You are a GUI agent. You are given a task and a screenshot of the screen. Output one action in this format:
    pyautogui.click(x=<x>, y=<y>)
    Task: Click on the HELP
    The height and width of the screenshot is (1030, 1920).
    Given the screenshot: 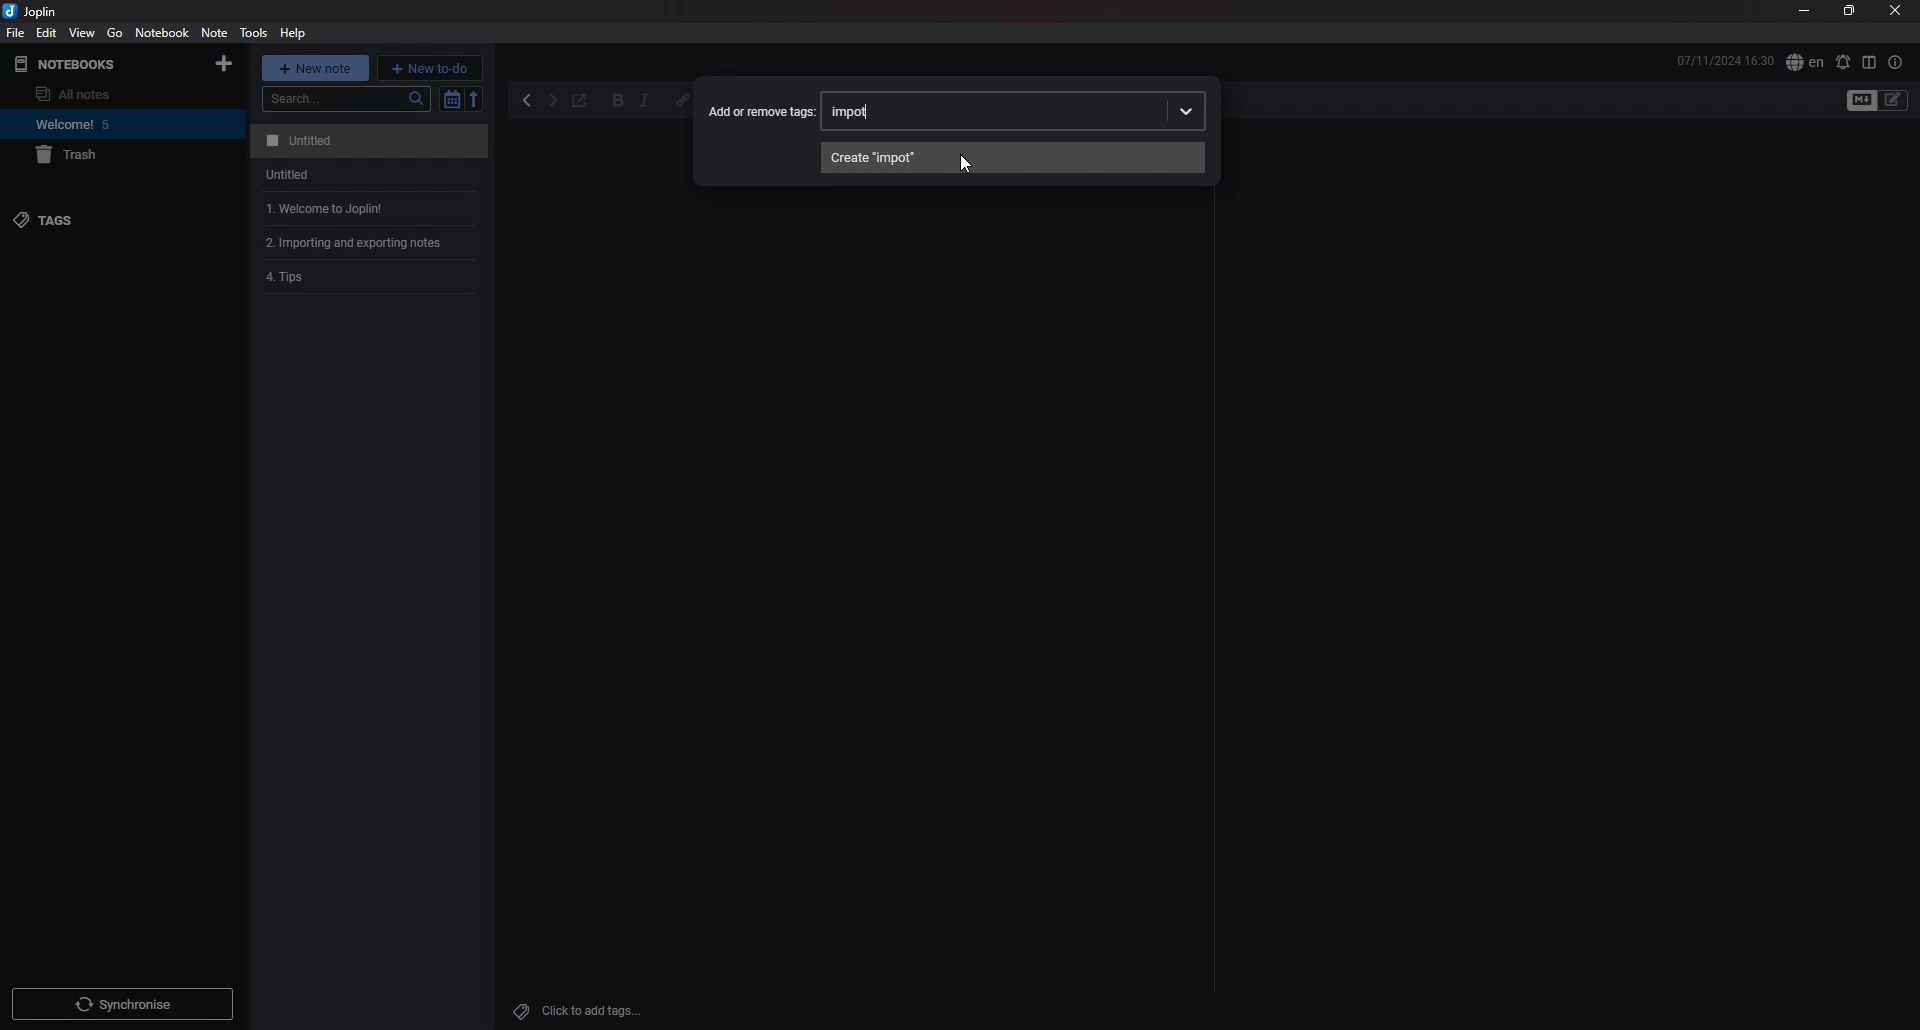 What is the action you would take?
    pyautogui.click(x=293, y=33)
    